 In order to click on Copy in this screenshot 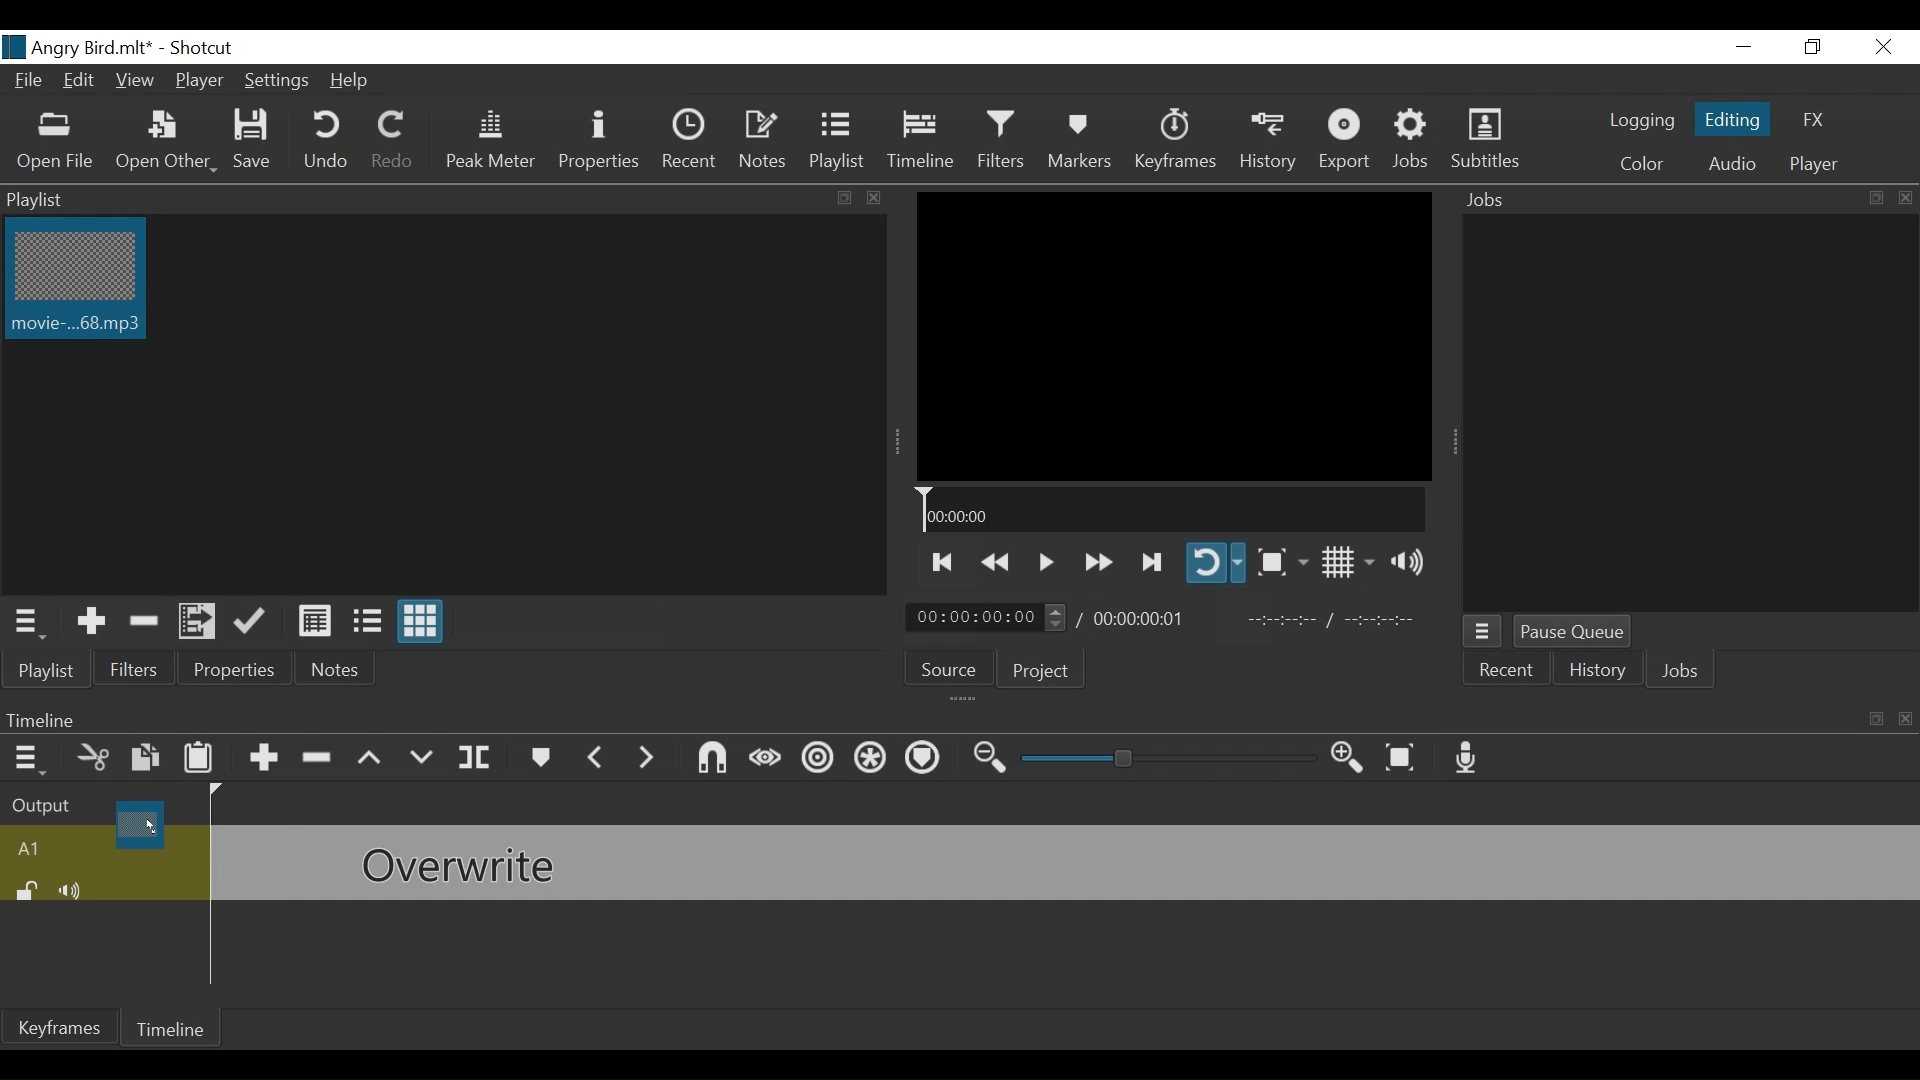, I will do `click(145, 757)`.